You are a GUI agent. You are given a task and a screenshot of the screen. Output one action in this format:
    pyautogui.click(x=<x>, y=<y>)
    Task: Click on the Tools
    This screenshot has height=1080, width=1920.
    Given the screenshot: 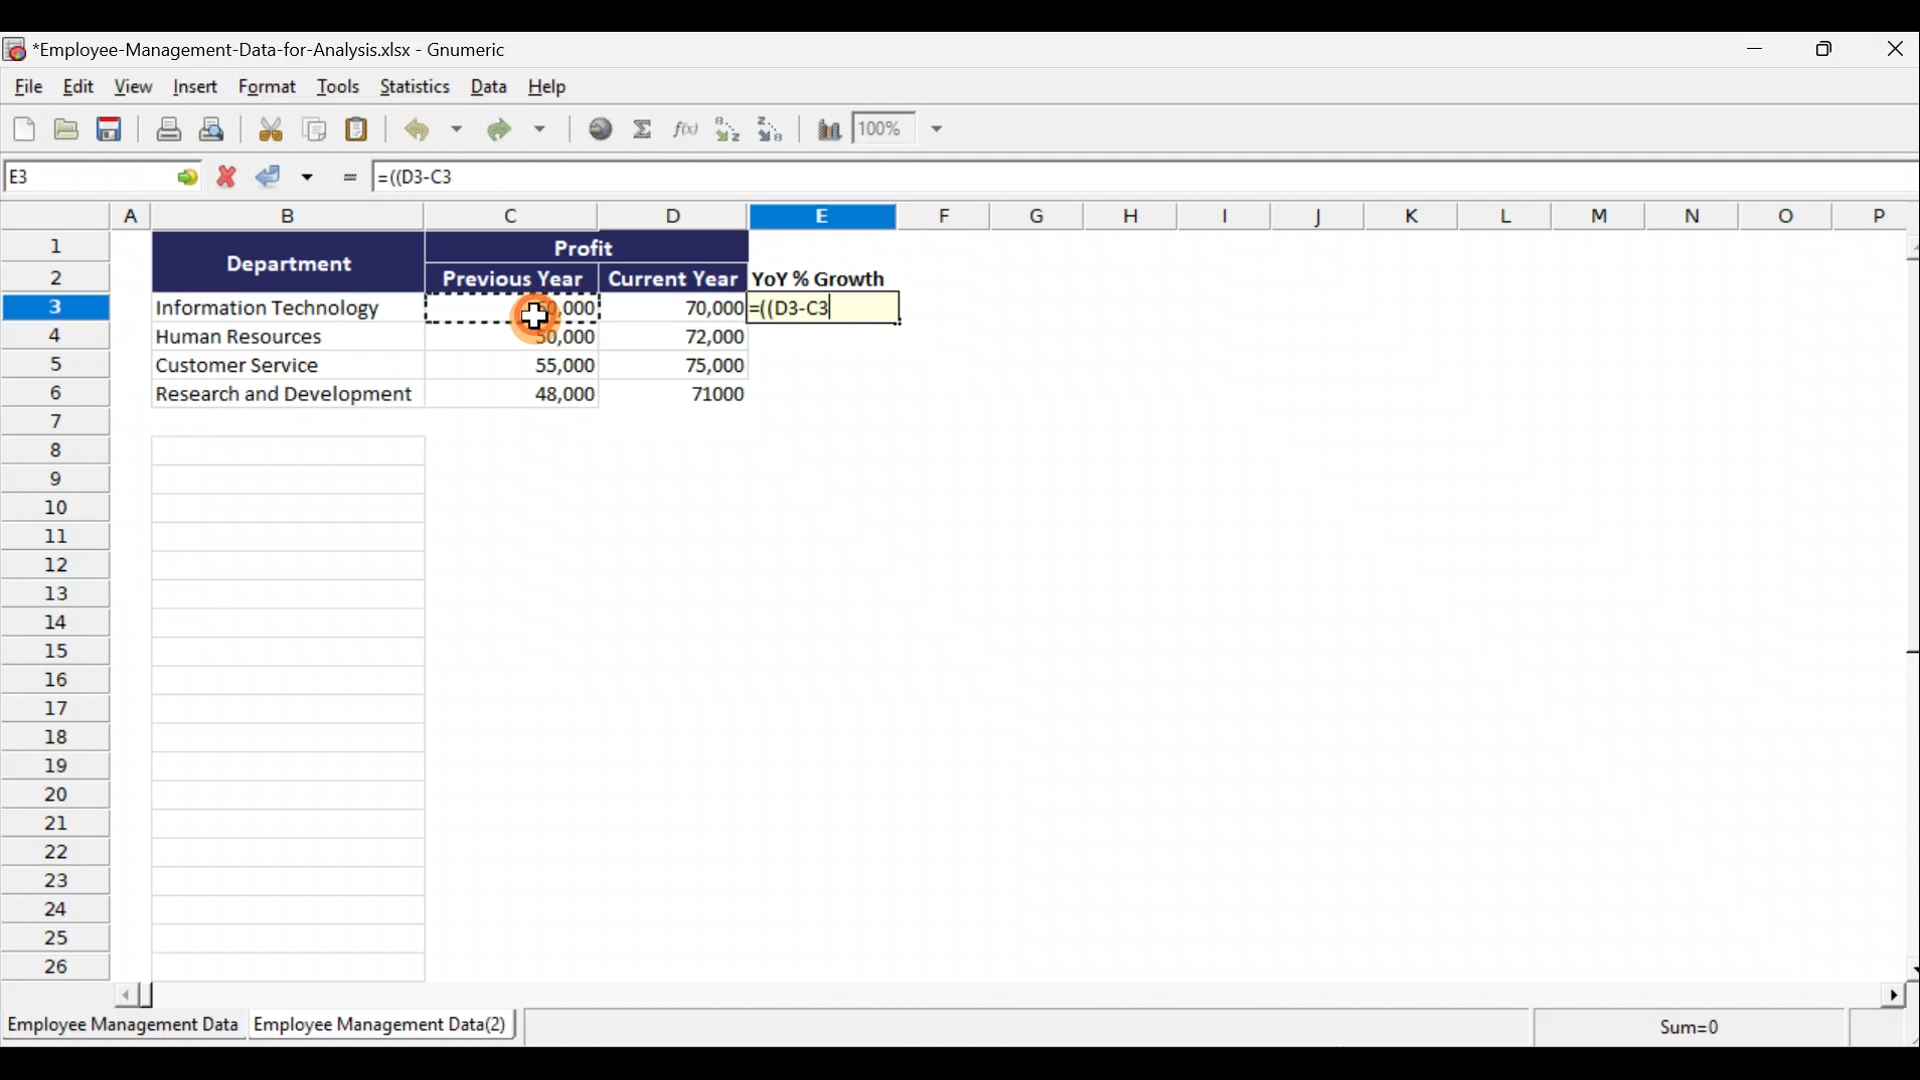 What is the action you would take?
    pyautogui.click(x=341, y=90)
    